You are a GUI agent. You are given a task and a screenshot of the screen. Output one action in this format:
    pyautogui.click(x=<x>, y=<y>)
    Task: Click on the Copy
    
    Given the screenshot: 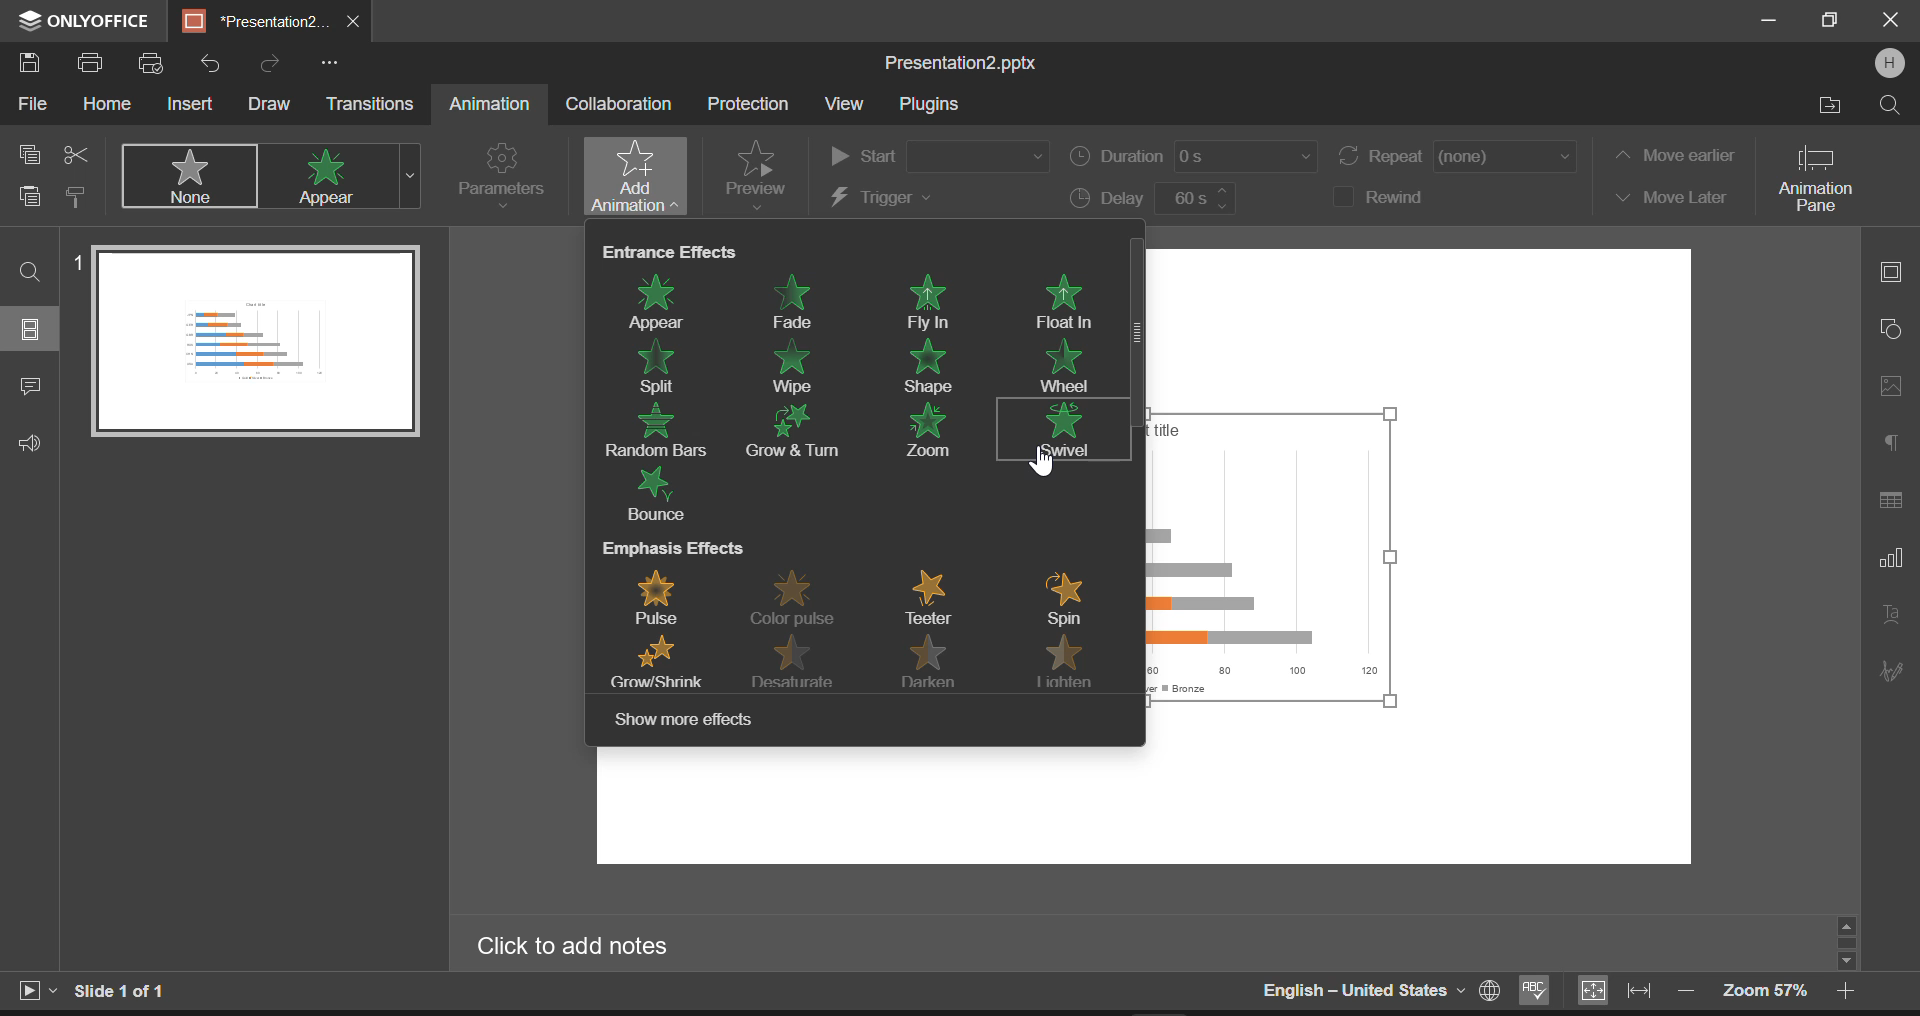 What is the action you would take?
    pyautogui.click(x=31, y=152)
    